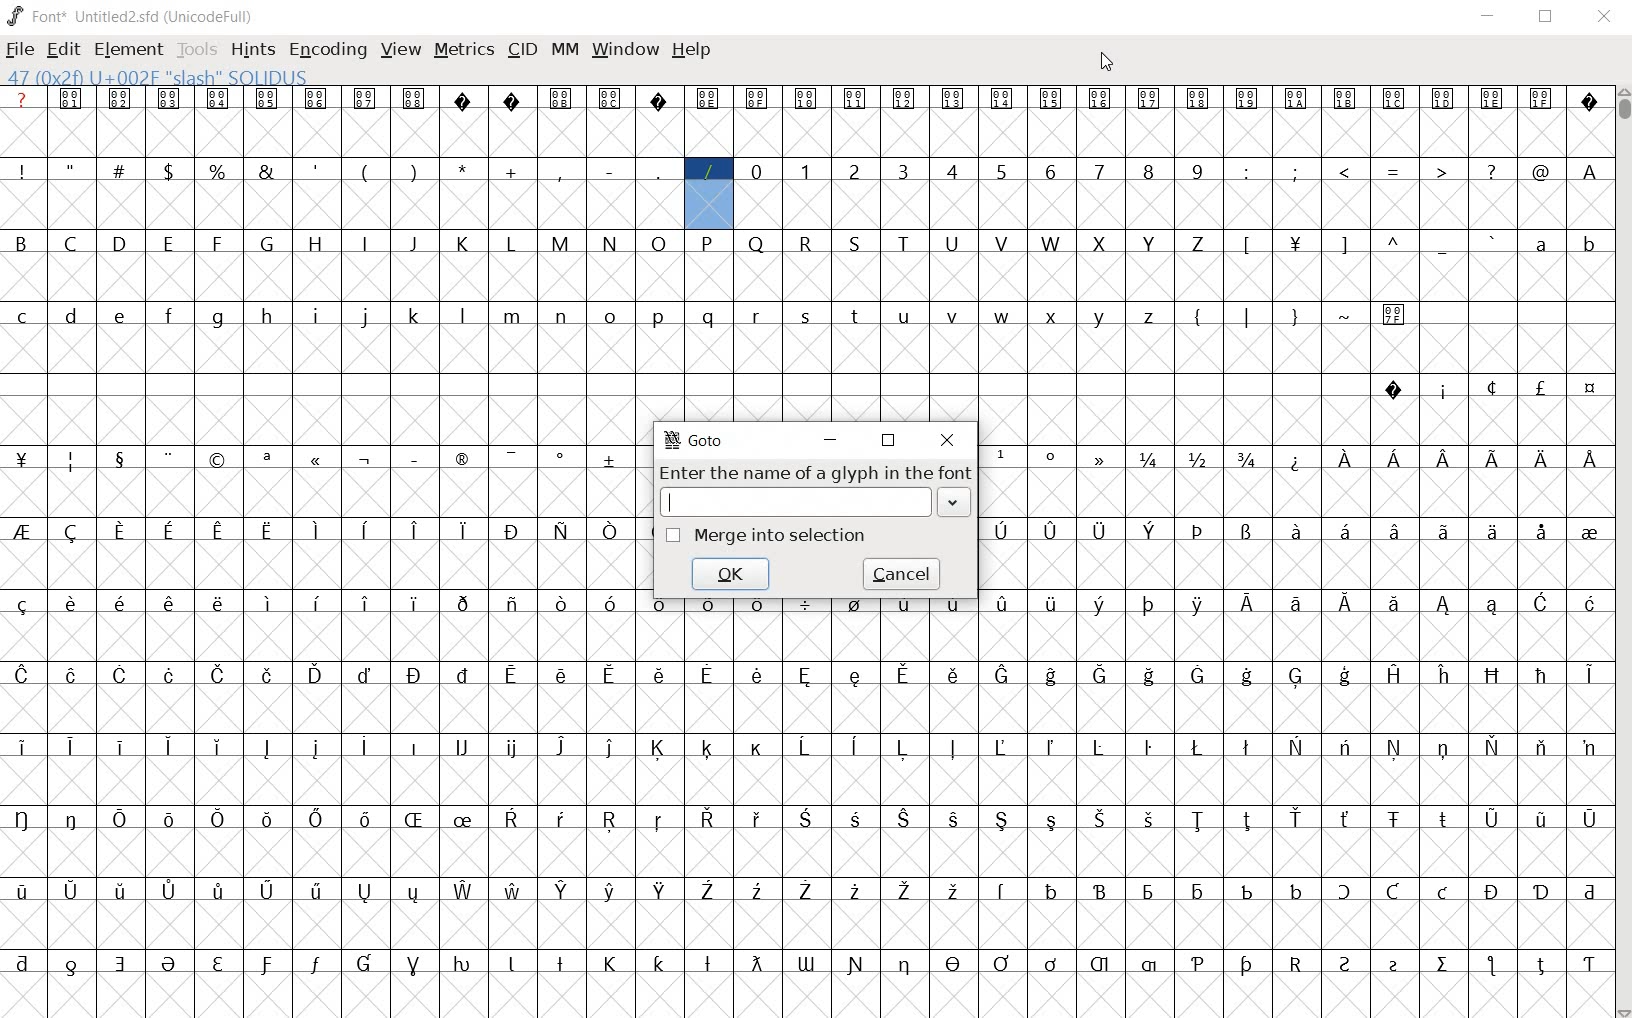  Describe the element at coordinates (856, 965) in the screenshot. I see `glyph` at that location.